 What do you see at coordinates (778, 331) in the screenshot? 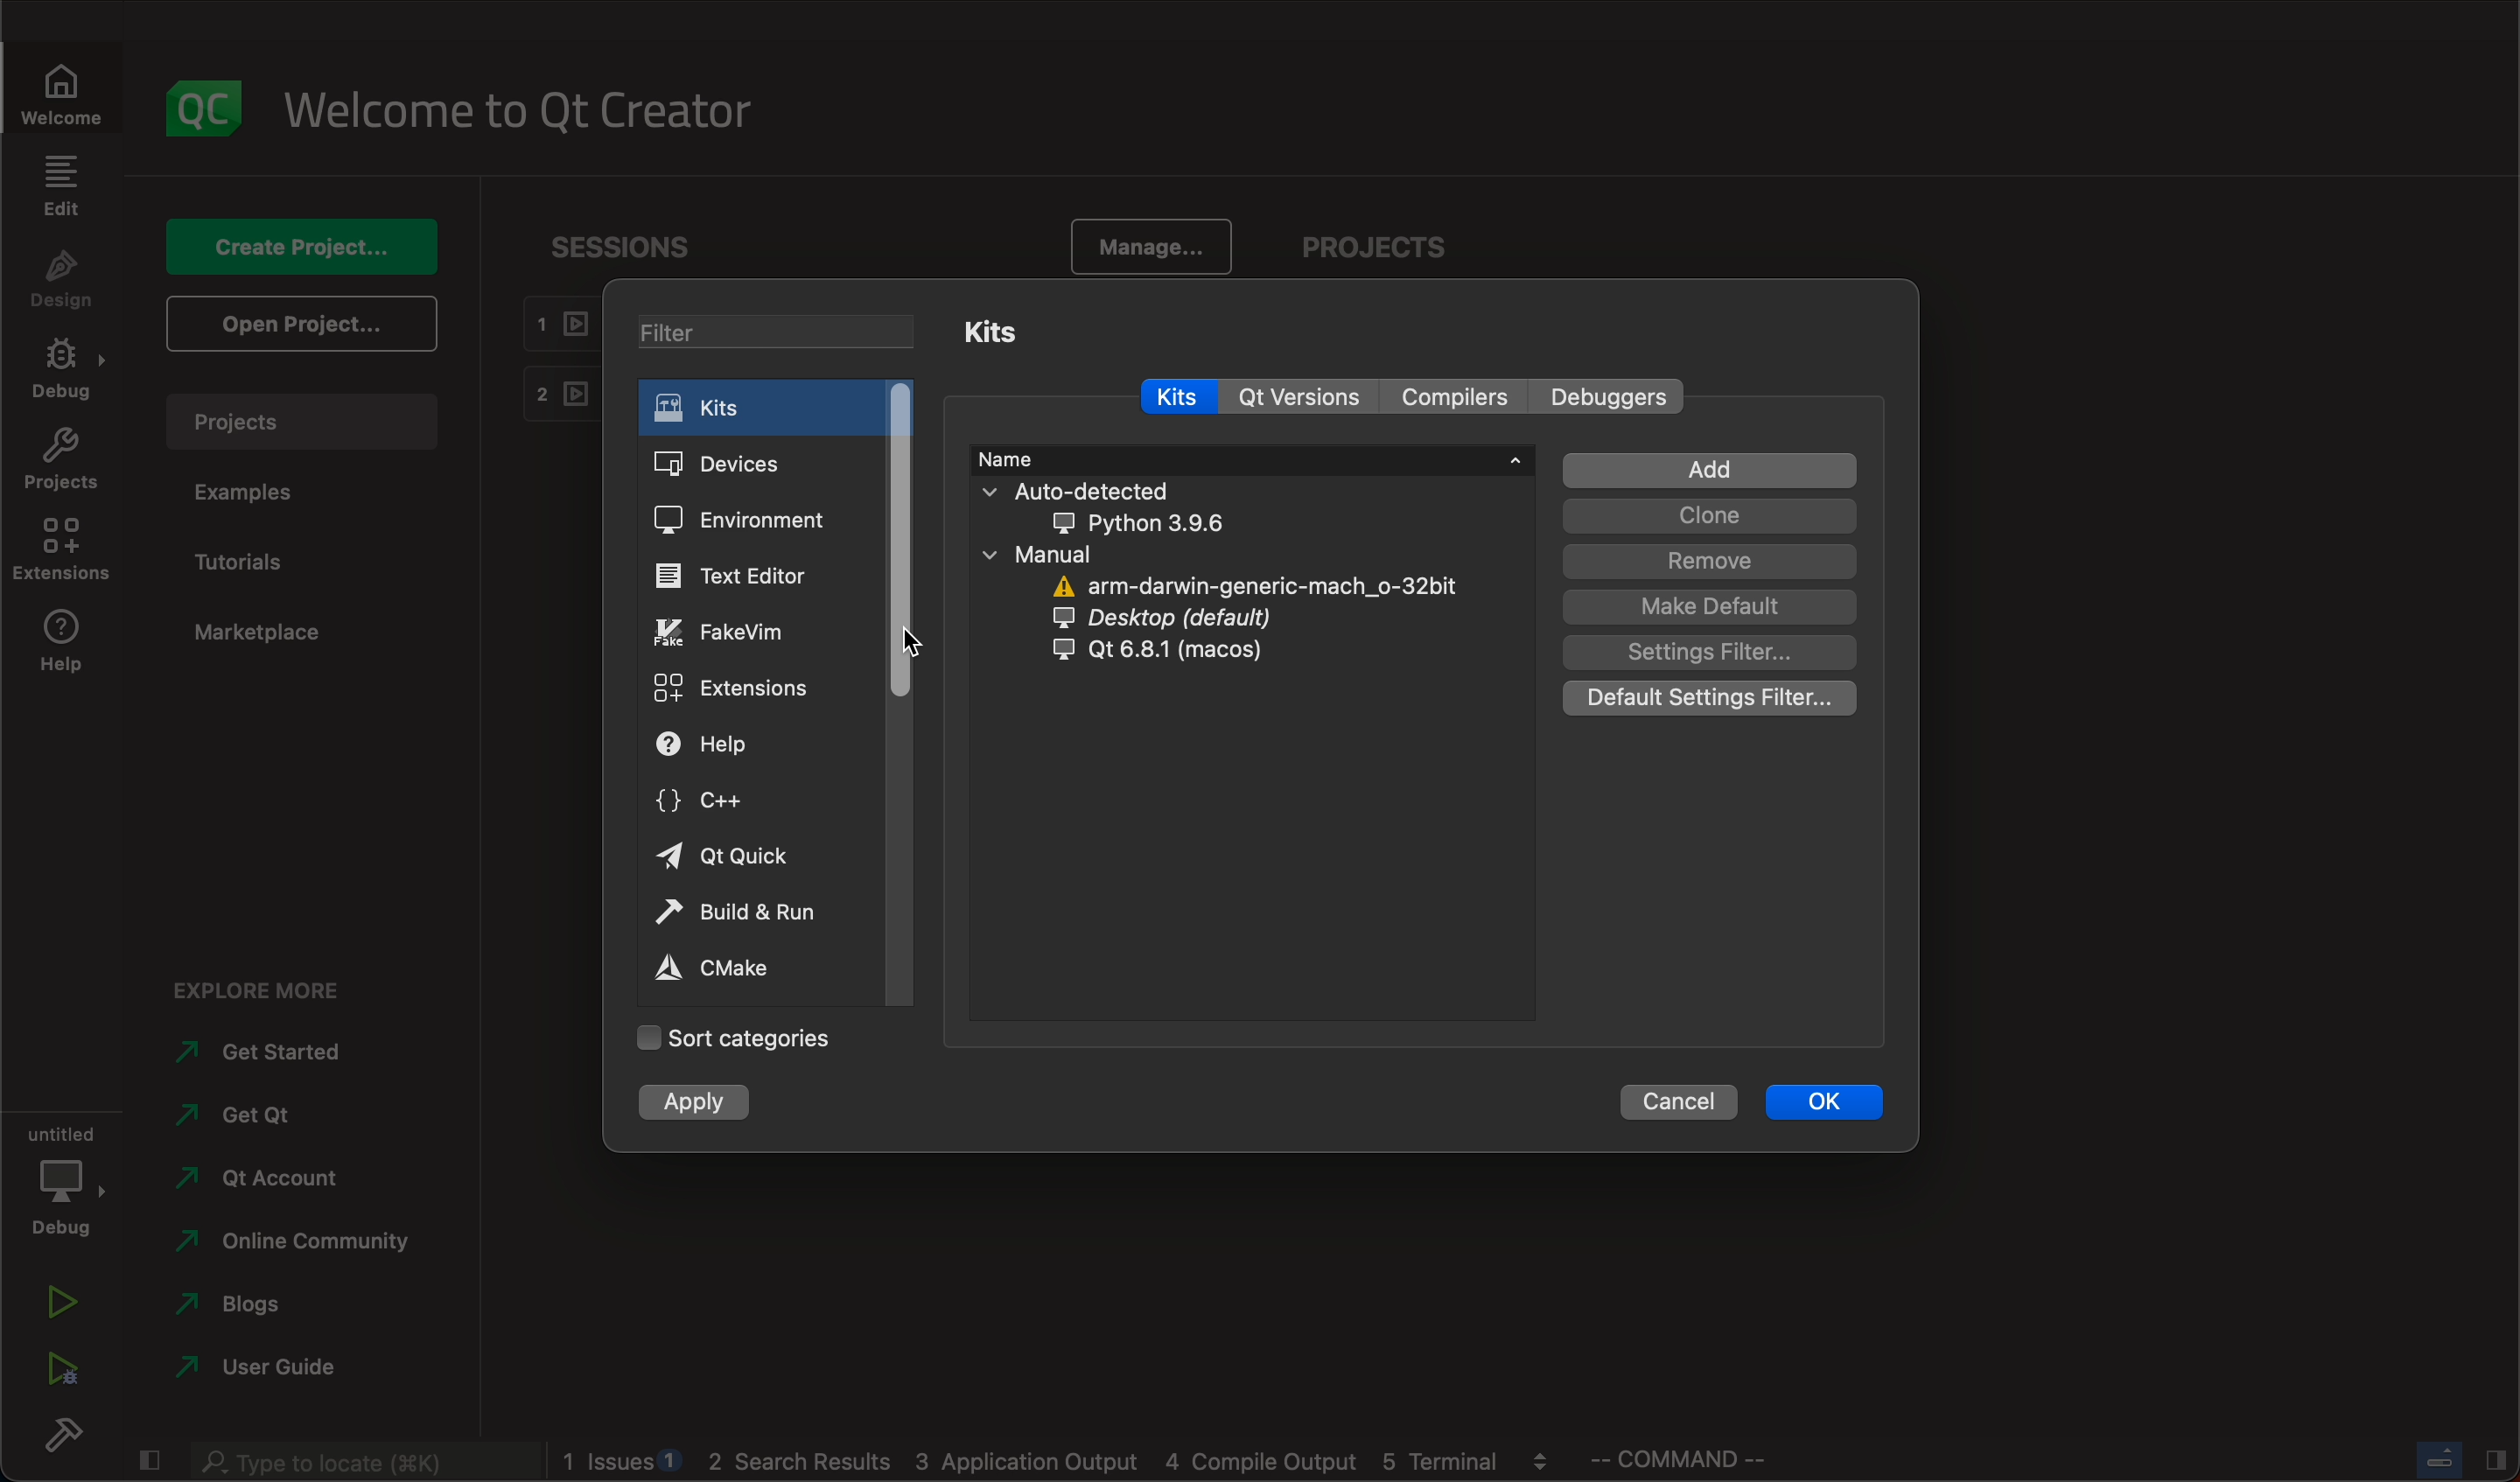
I see `filters` at bounding box center [778, 331].